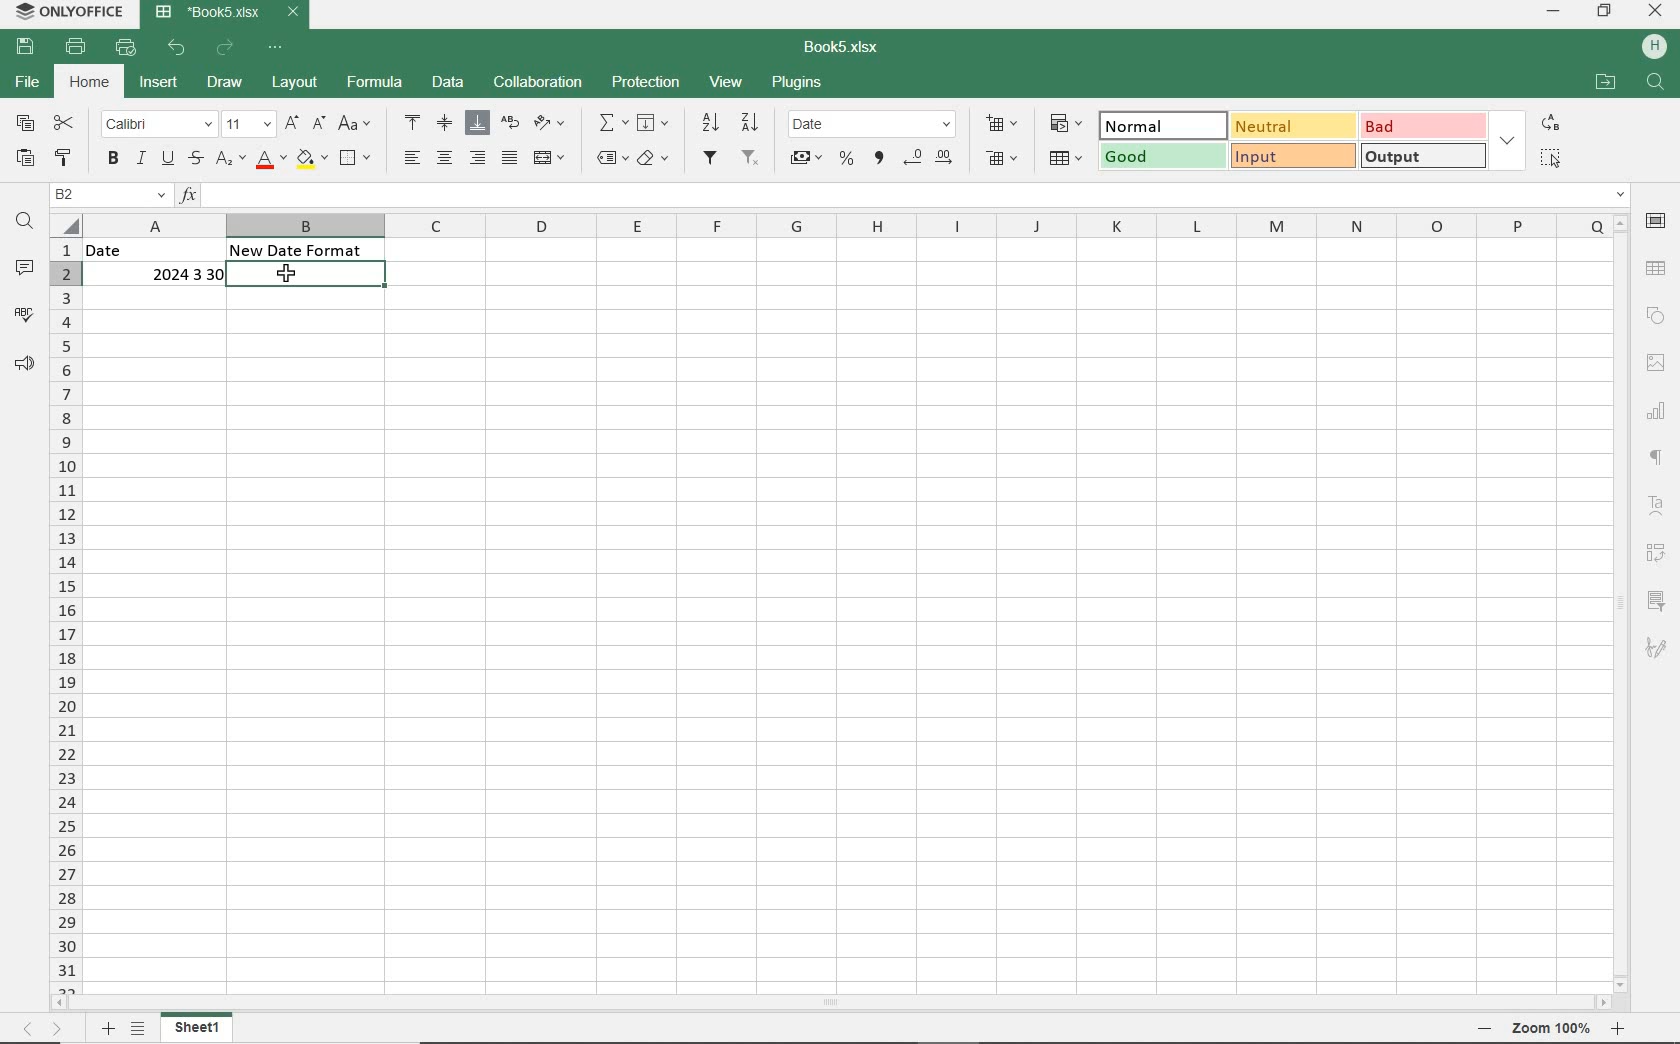  What do you see at coordinates (552, 122) in the screenshot?
I see `ORIENTATION` at bounding box center [552, 122].